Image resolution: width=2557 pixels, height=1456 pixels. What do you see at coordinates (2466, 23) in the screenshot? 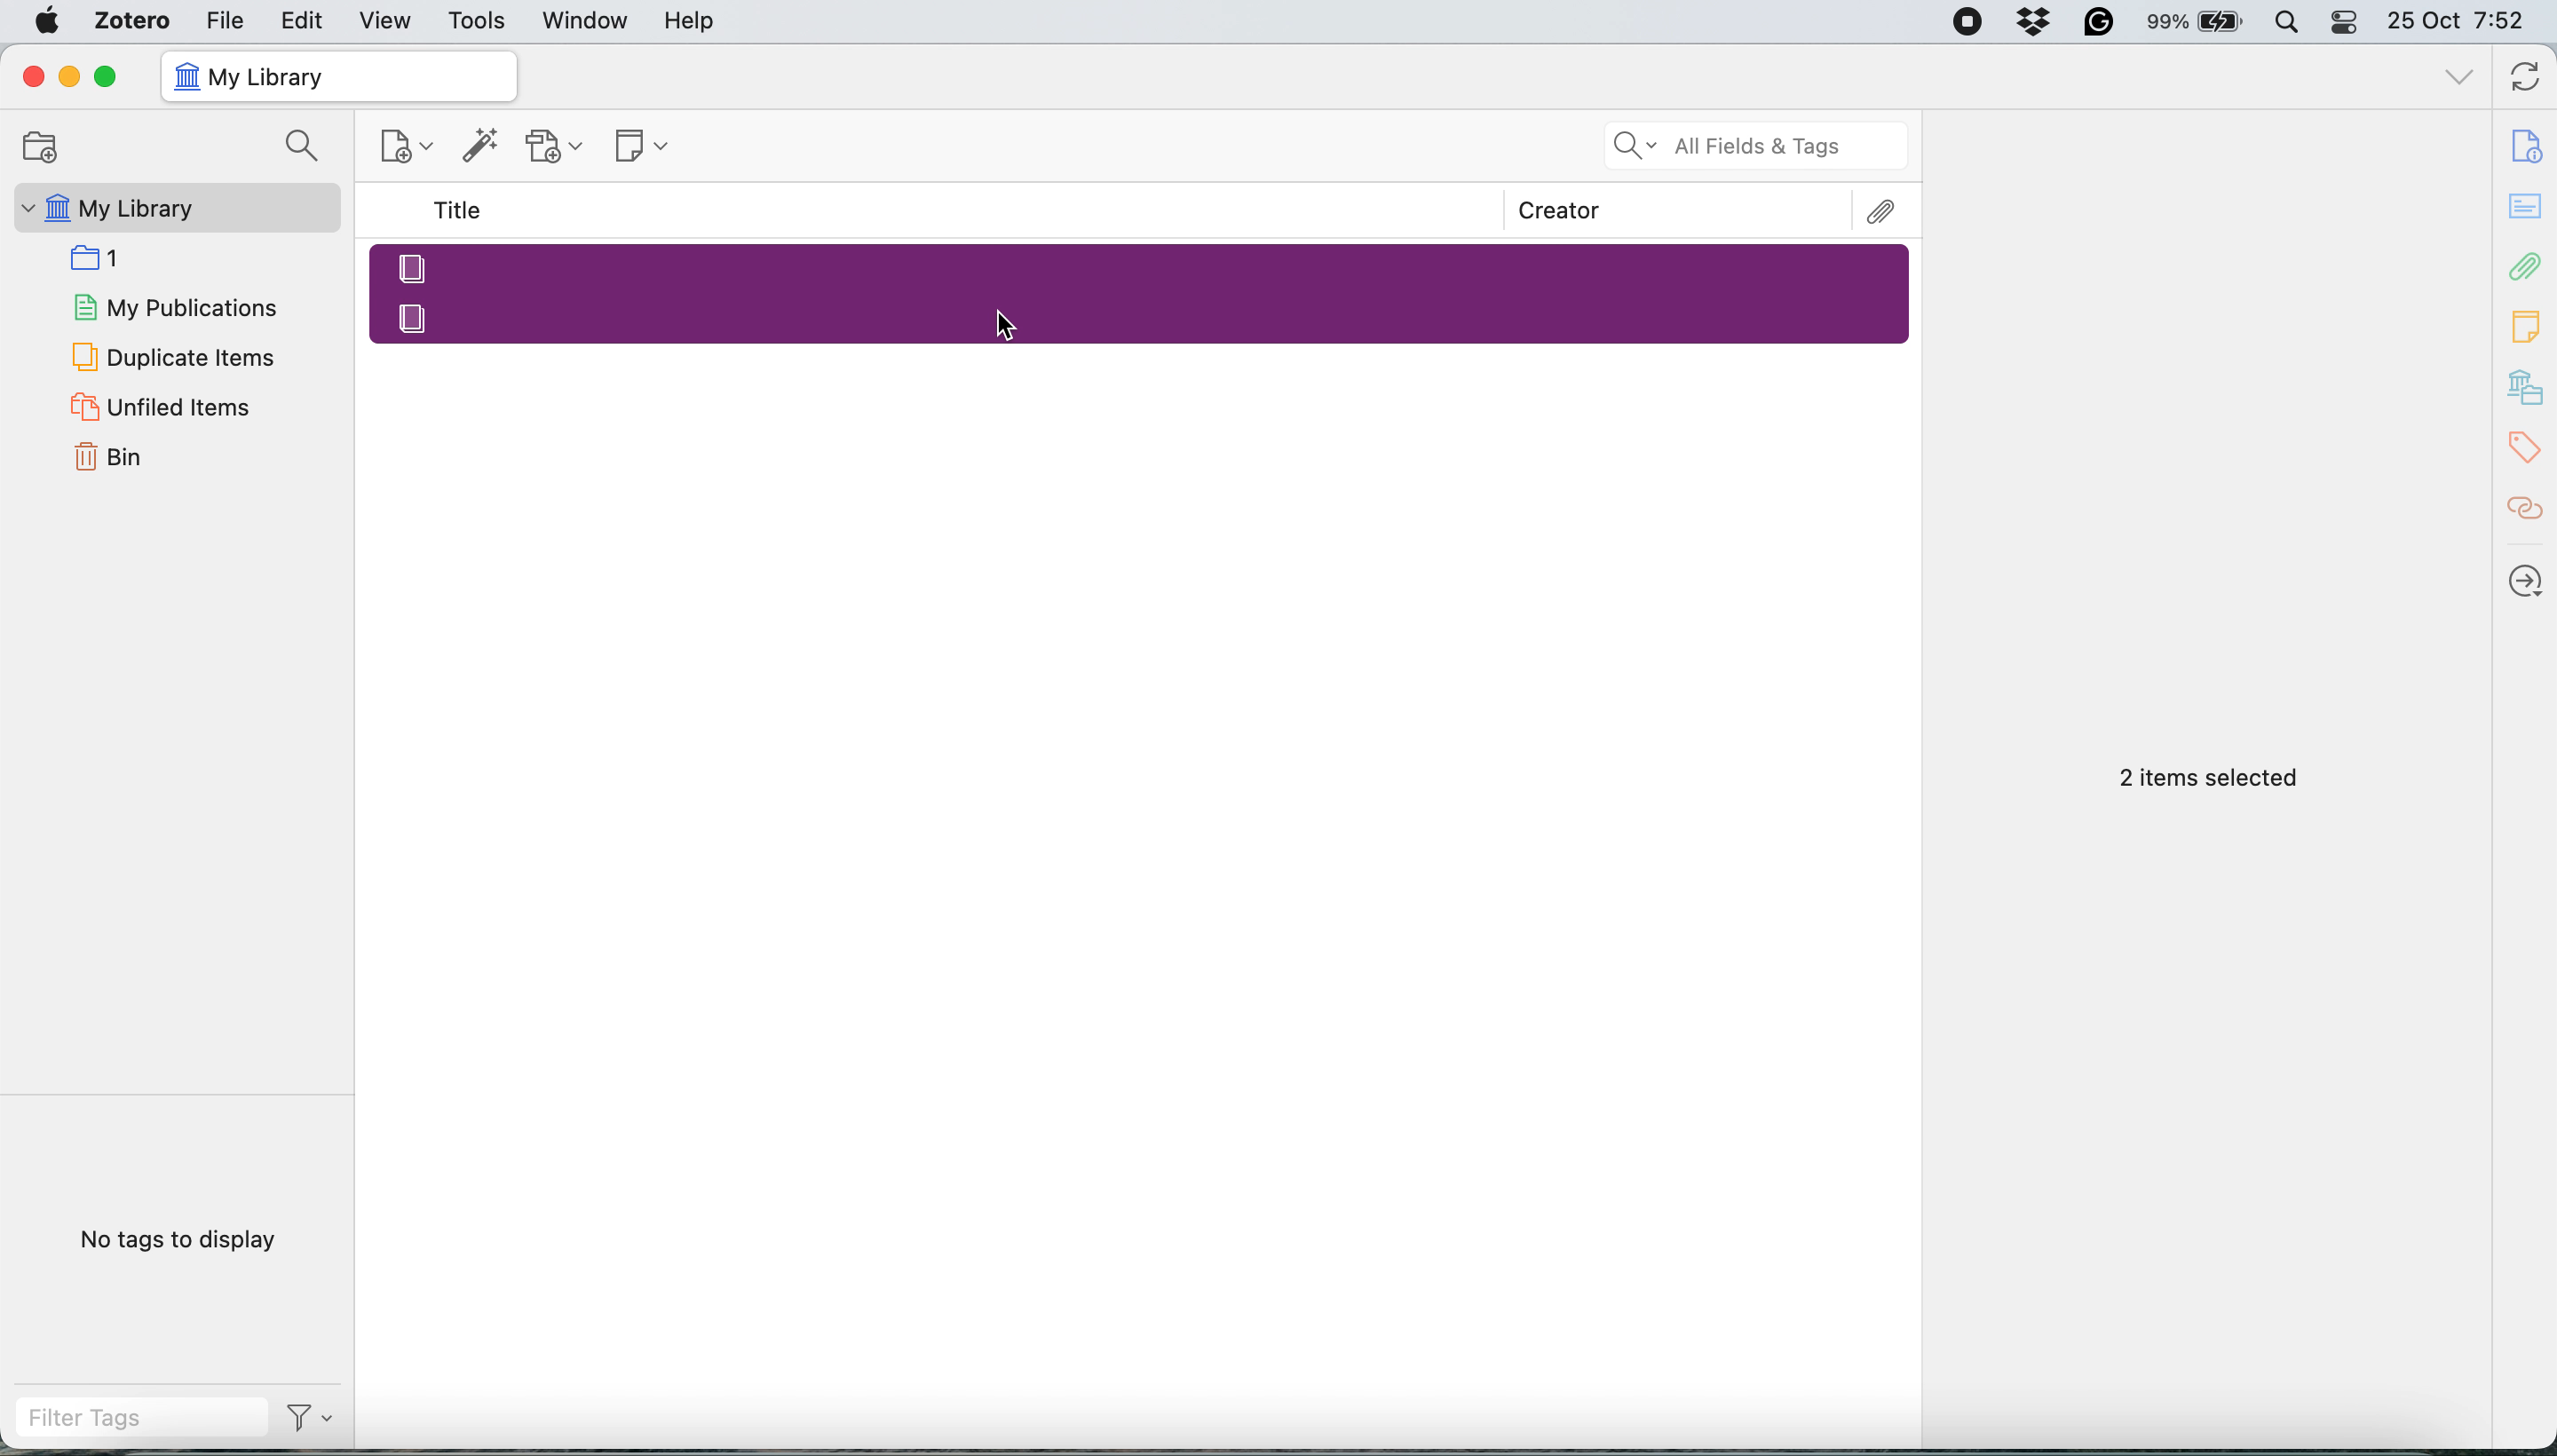
I see `25 Oct 7:52` at bounding box center [2466, 23].